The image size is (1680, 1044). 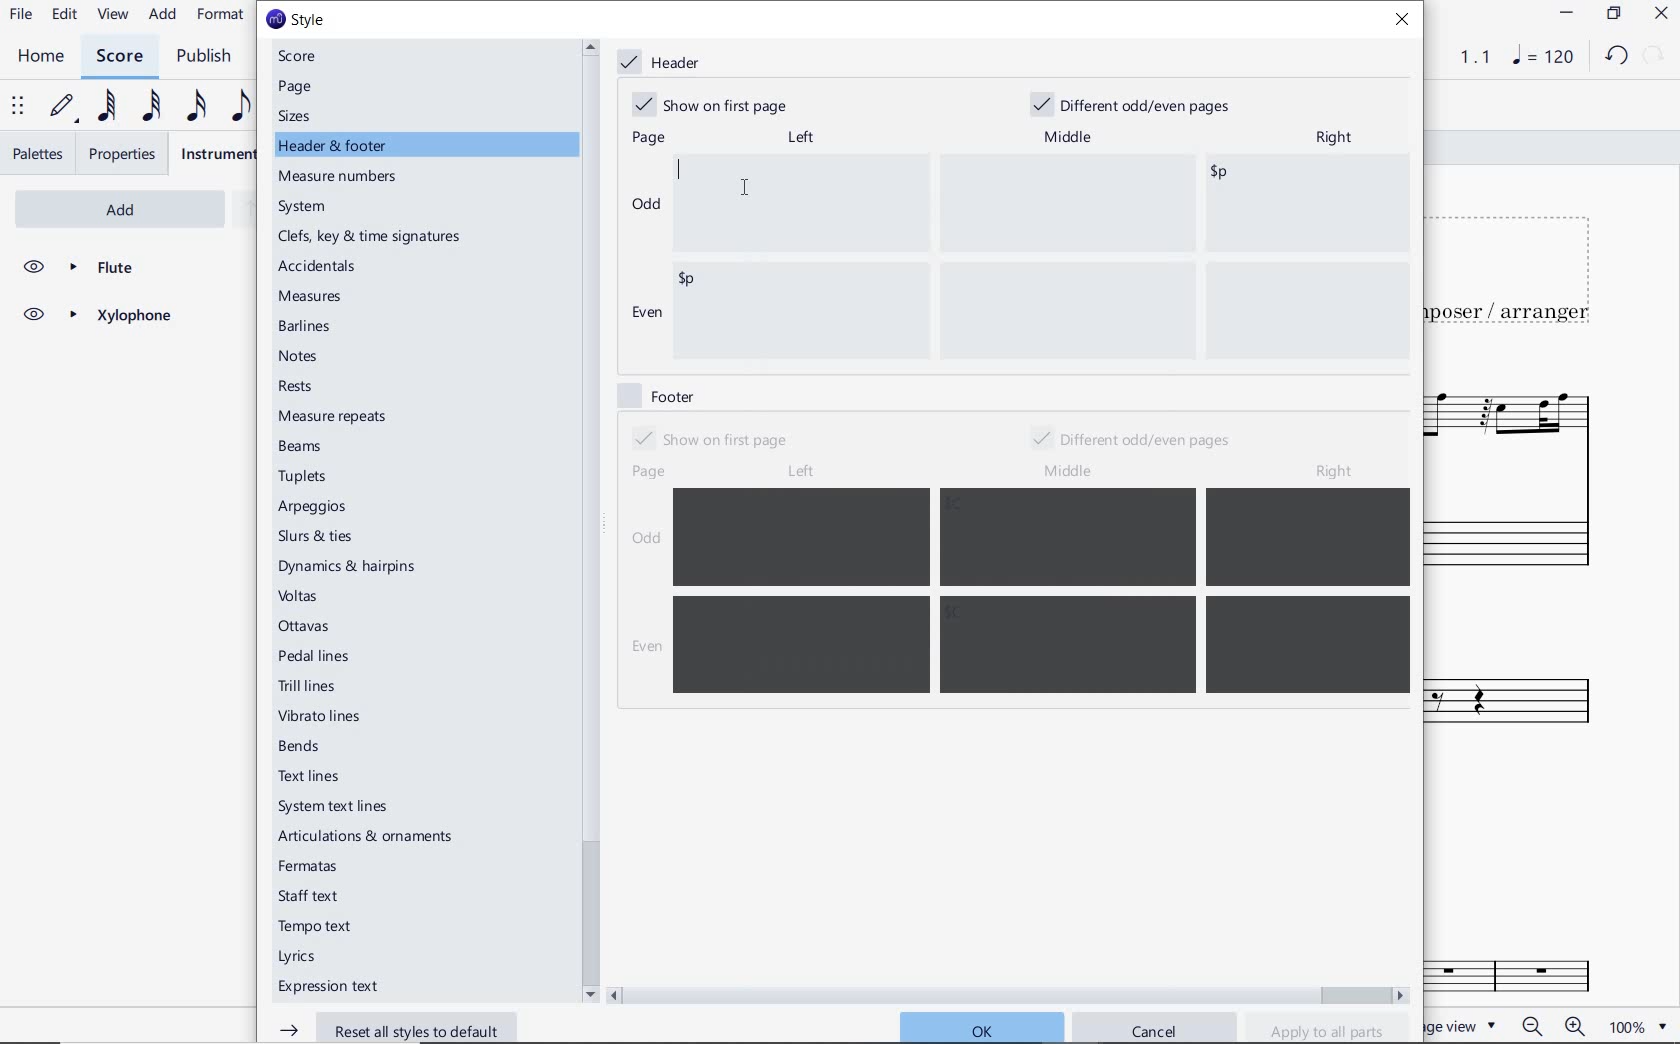 What do you see at coordinates (333, 416) in the screenshot?
I see `measure repeats` at bounding box center [333, 416].